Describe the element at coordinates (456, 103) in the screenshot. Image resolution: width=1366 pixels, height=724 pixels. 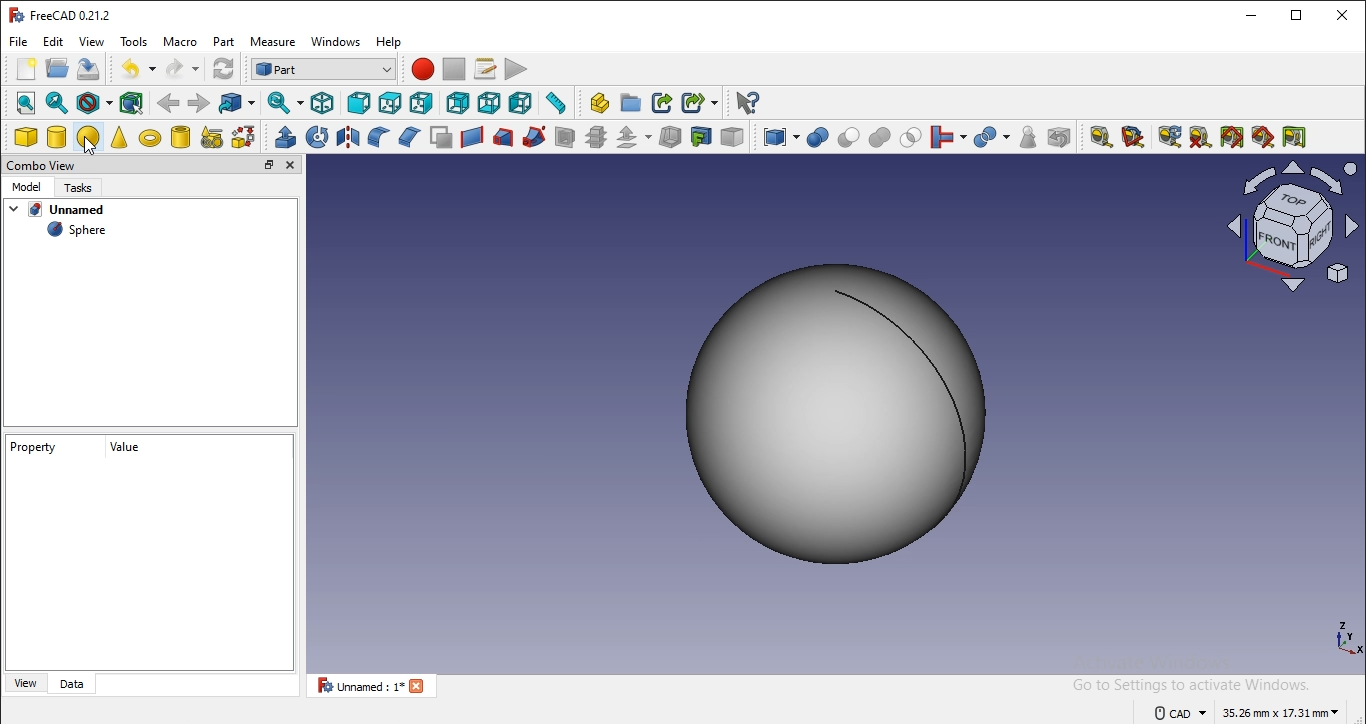
I see `rear` at that location.